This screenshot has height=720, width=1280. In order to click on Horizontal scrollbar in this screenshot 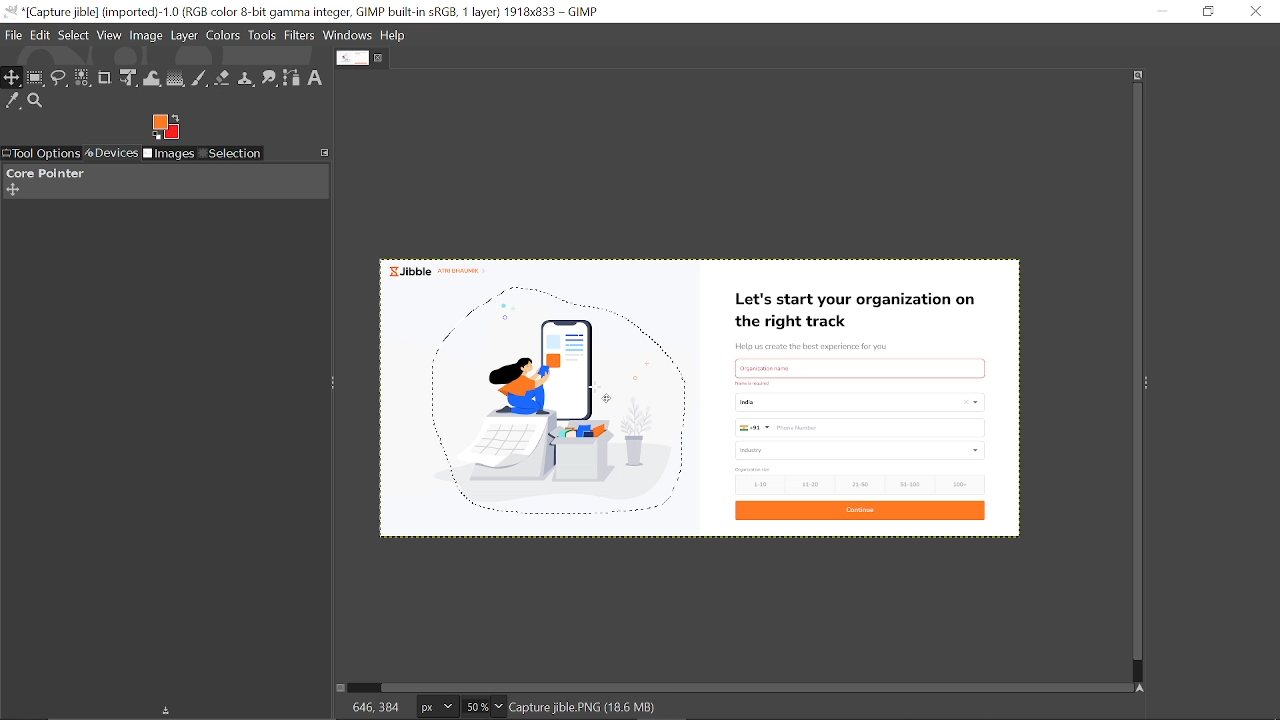, I will do `click(758, 687)`.